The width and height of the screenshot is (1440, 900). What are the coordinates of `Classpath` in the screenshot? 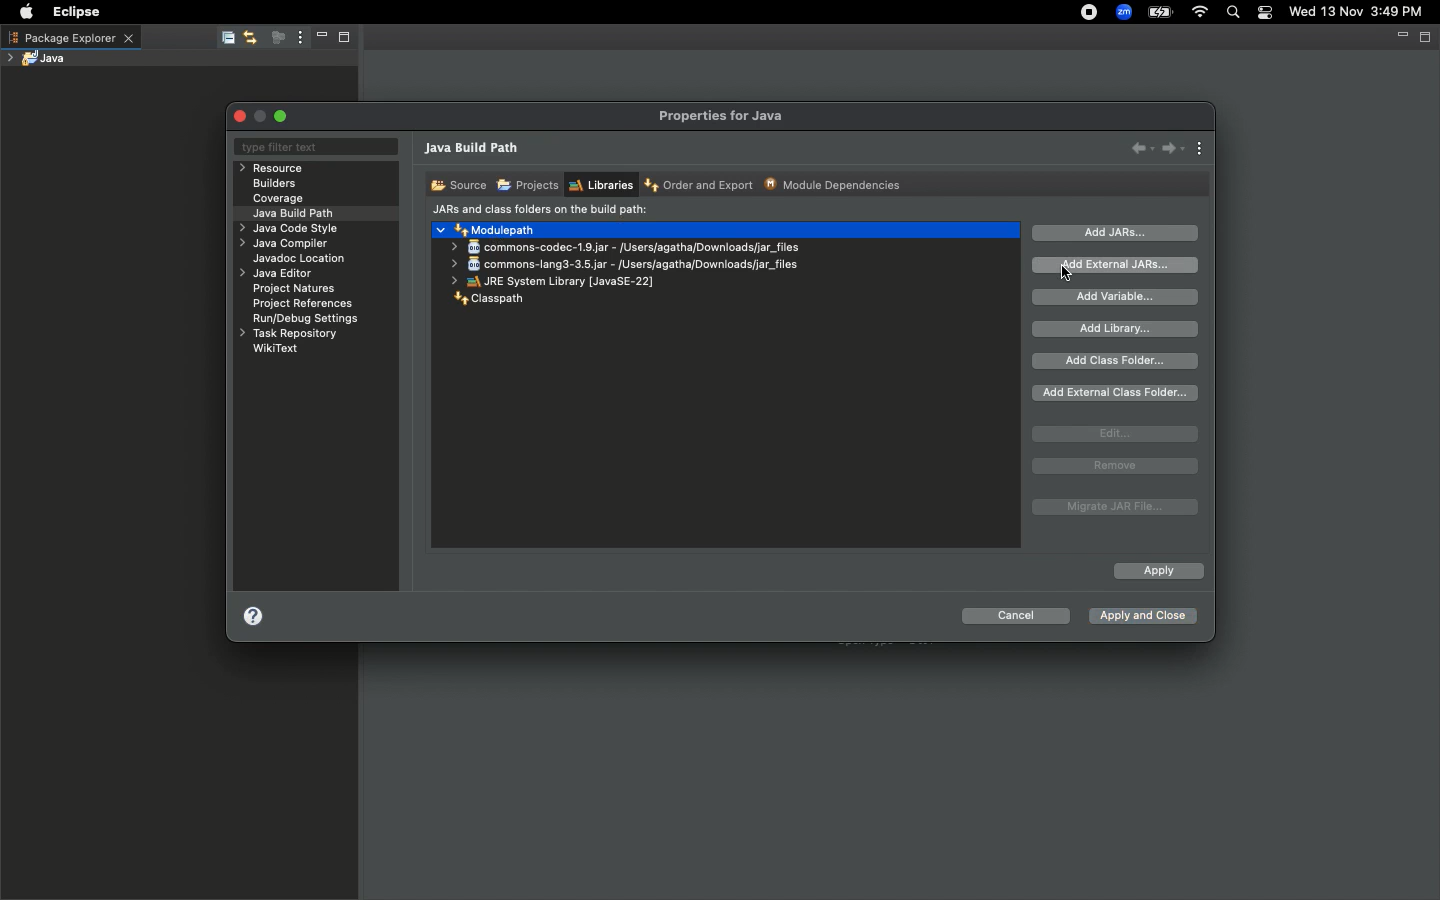 It's located at (485, 301).